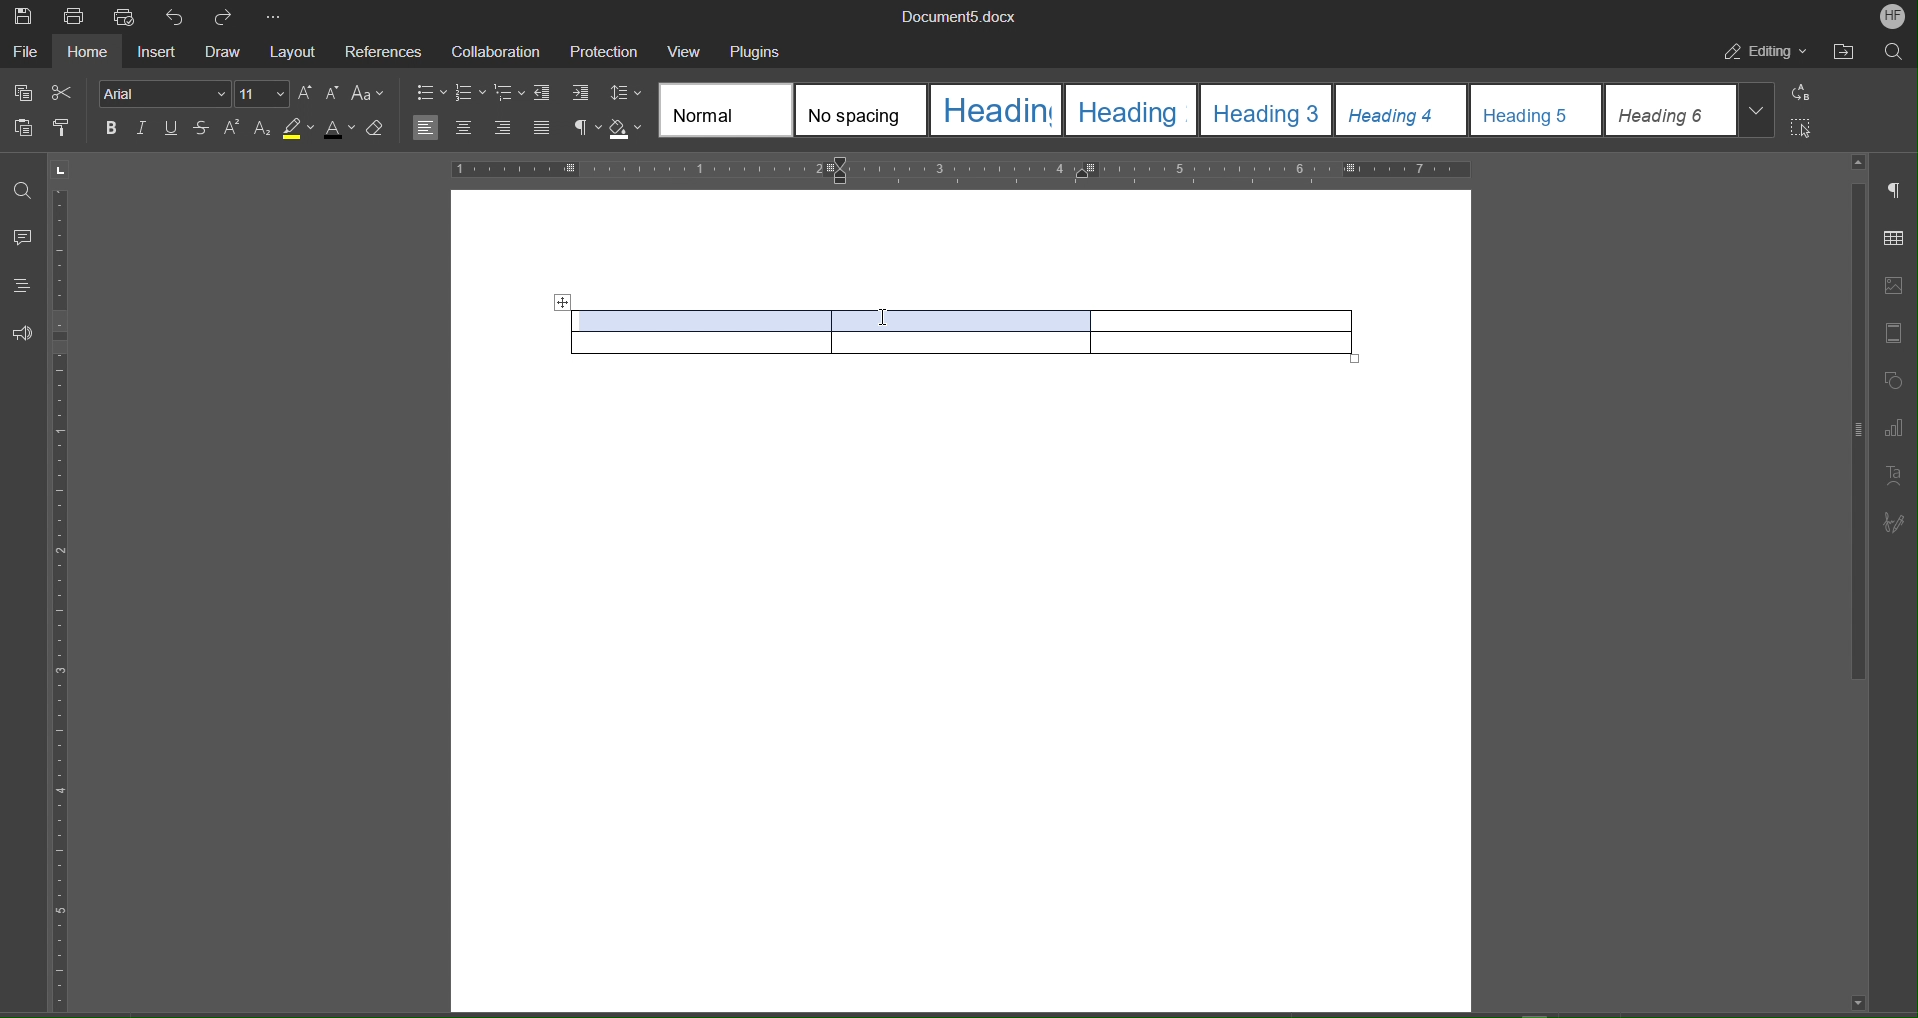  I want to click on Highlight, so click(299, 128).